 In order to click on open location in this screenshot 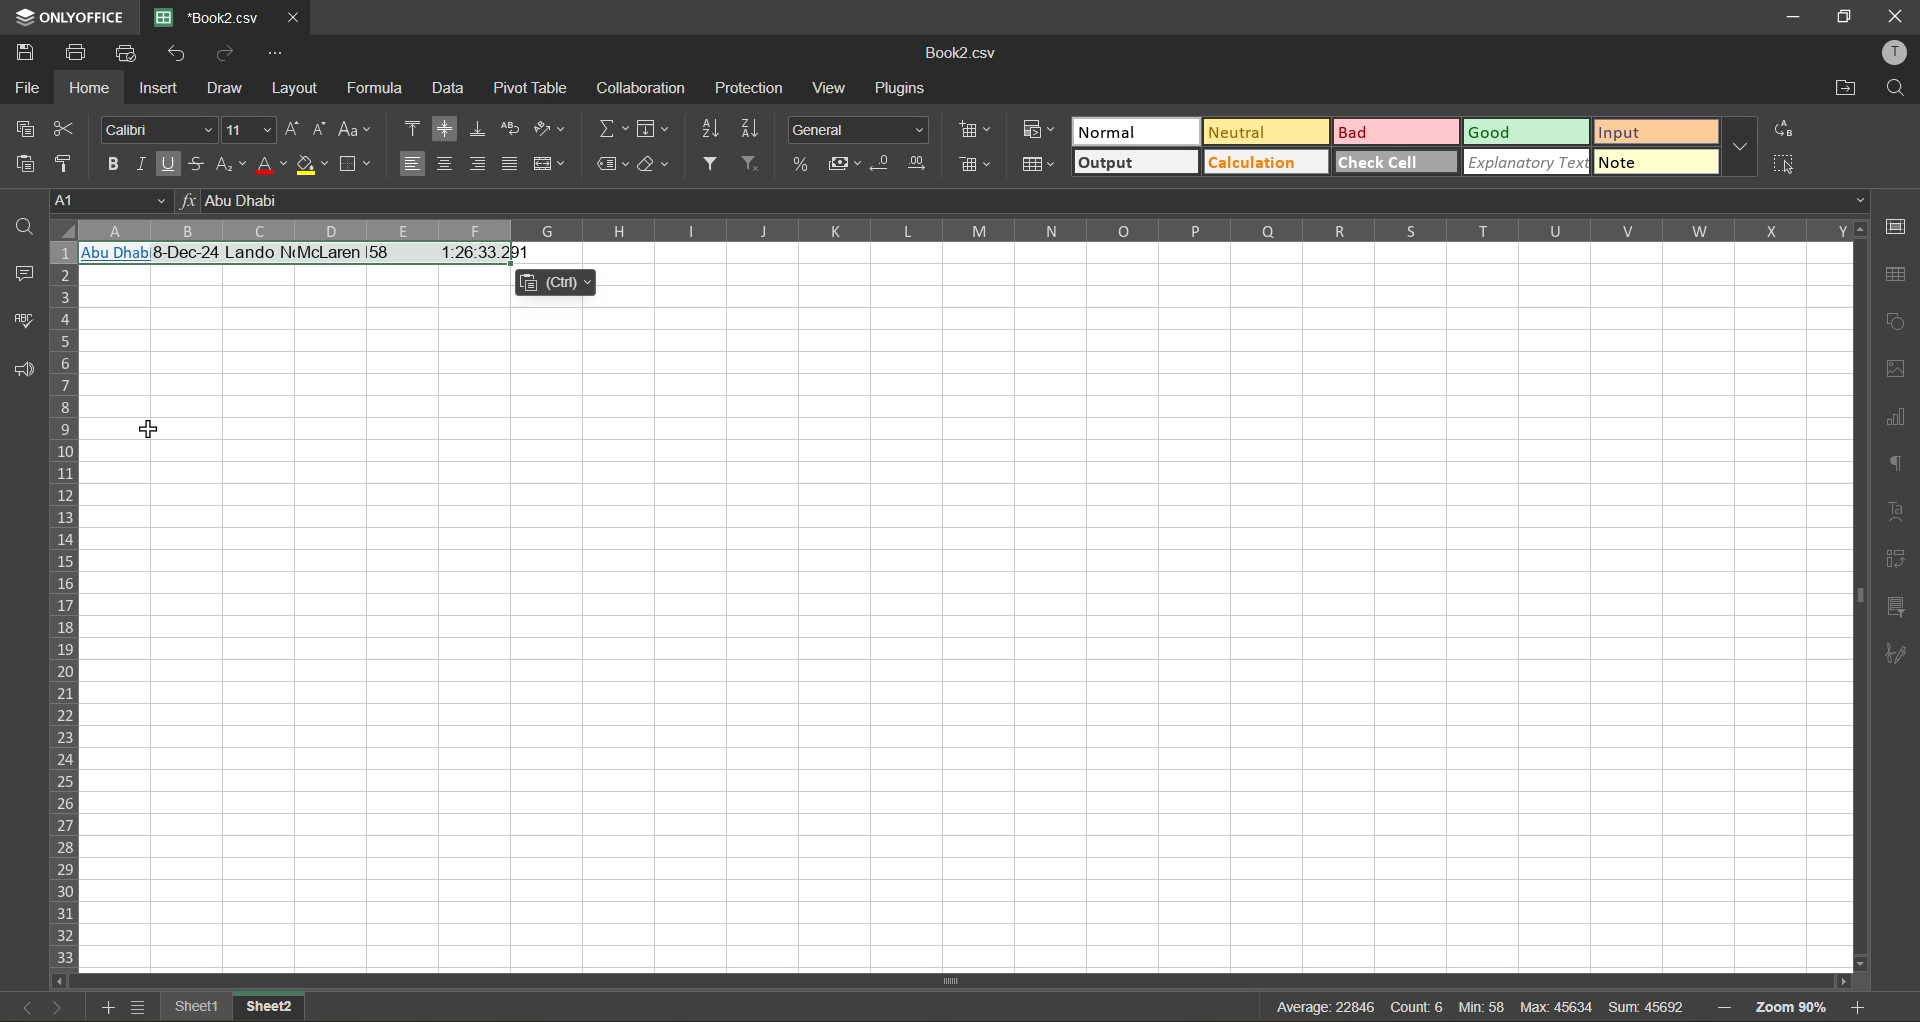, I will do `click(1843, 89)`.